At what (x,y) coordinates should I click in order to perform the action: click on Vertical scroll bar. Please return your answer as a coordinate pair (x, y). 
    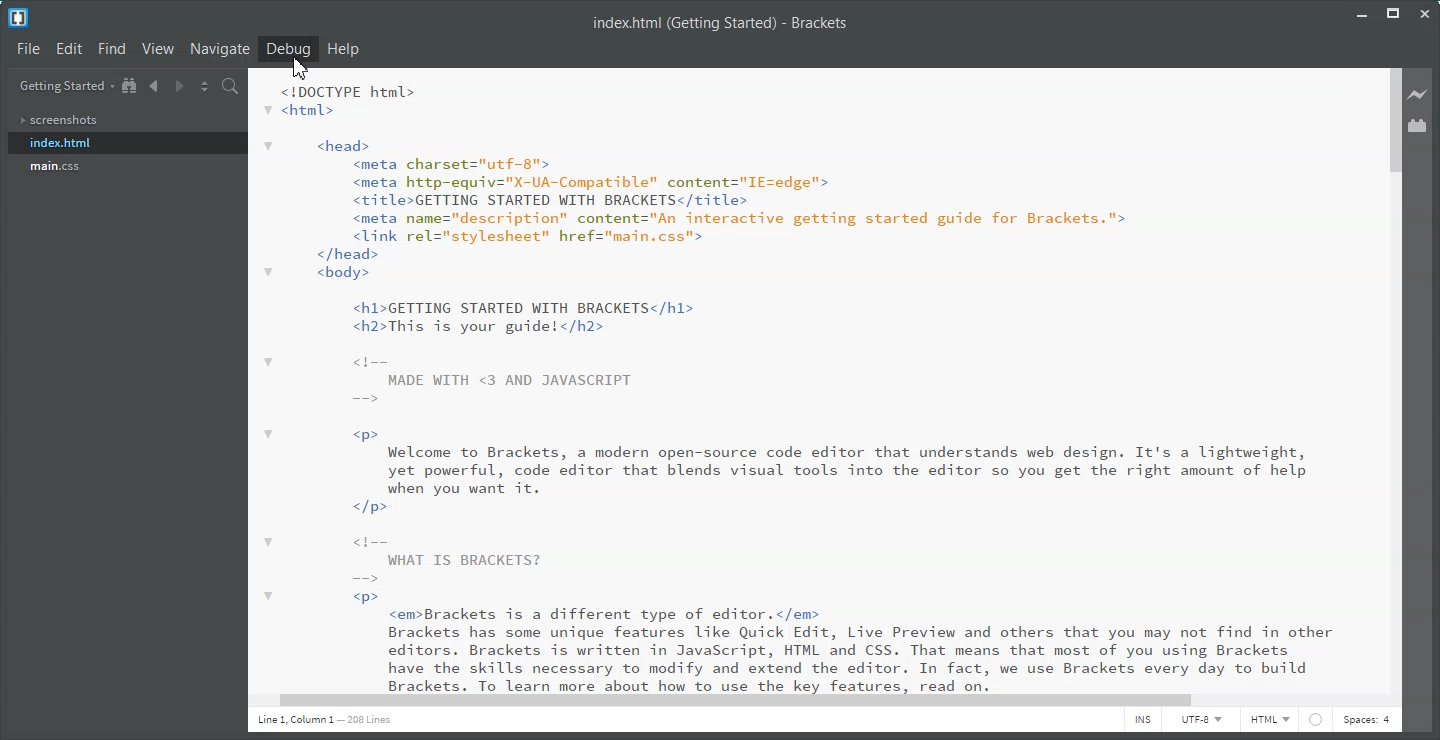
    Looking at the image, I should click on (1395, 378).